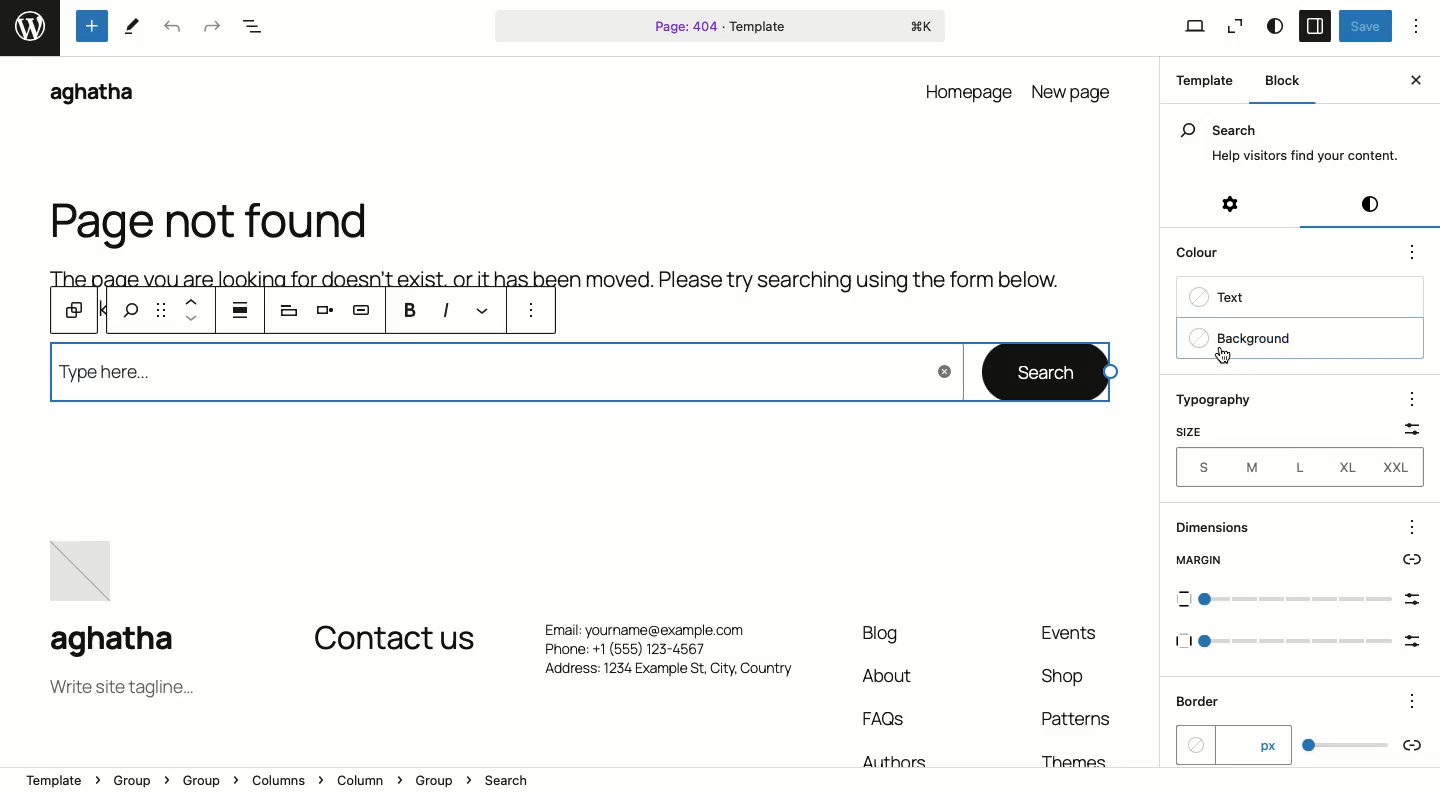 The image size is (1440, 792). I want to click on About, so click(884, 674).